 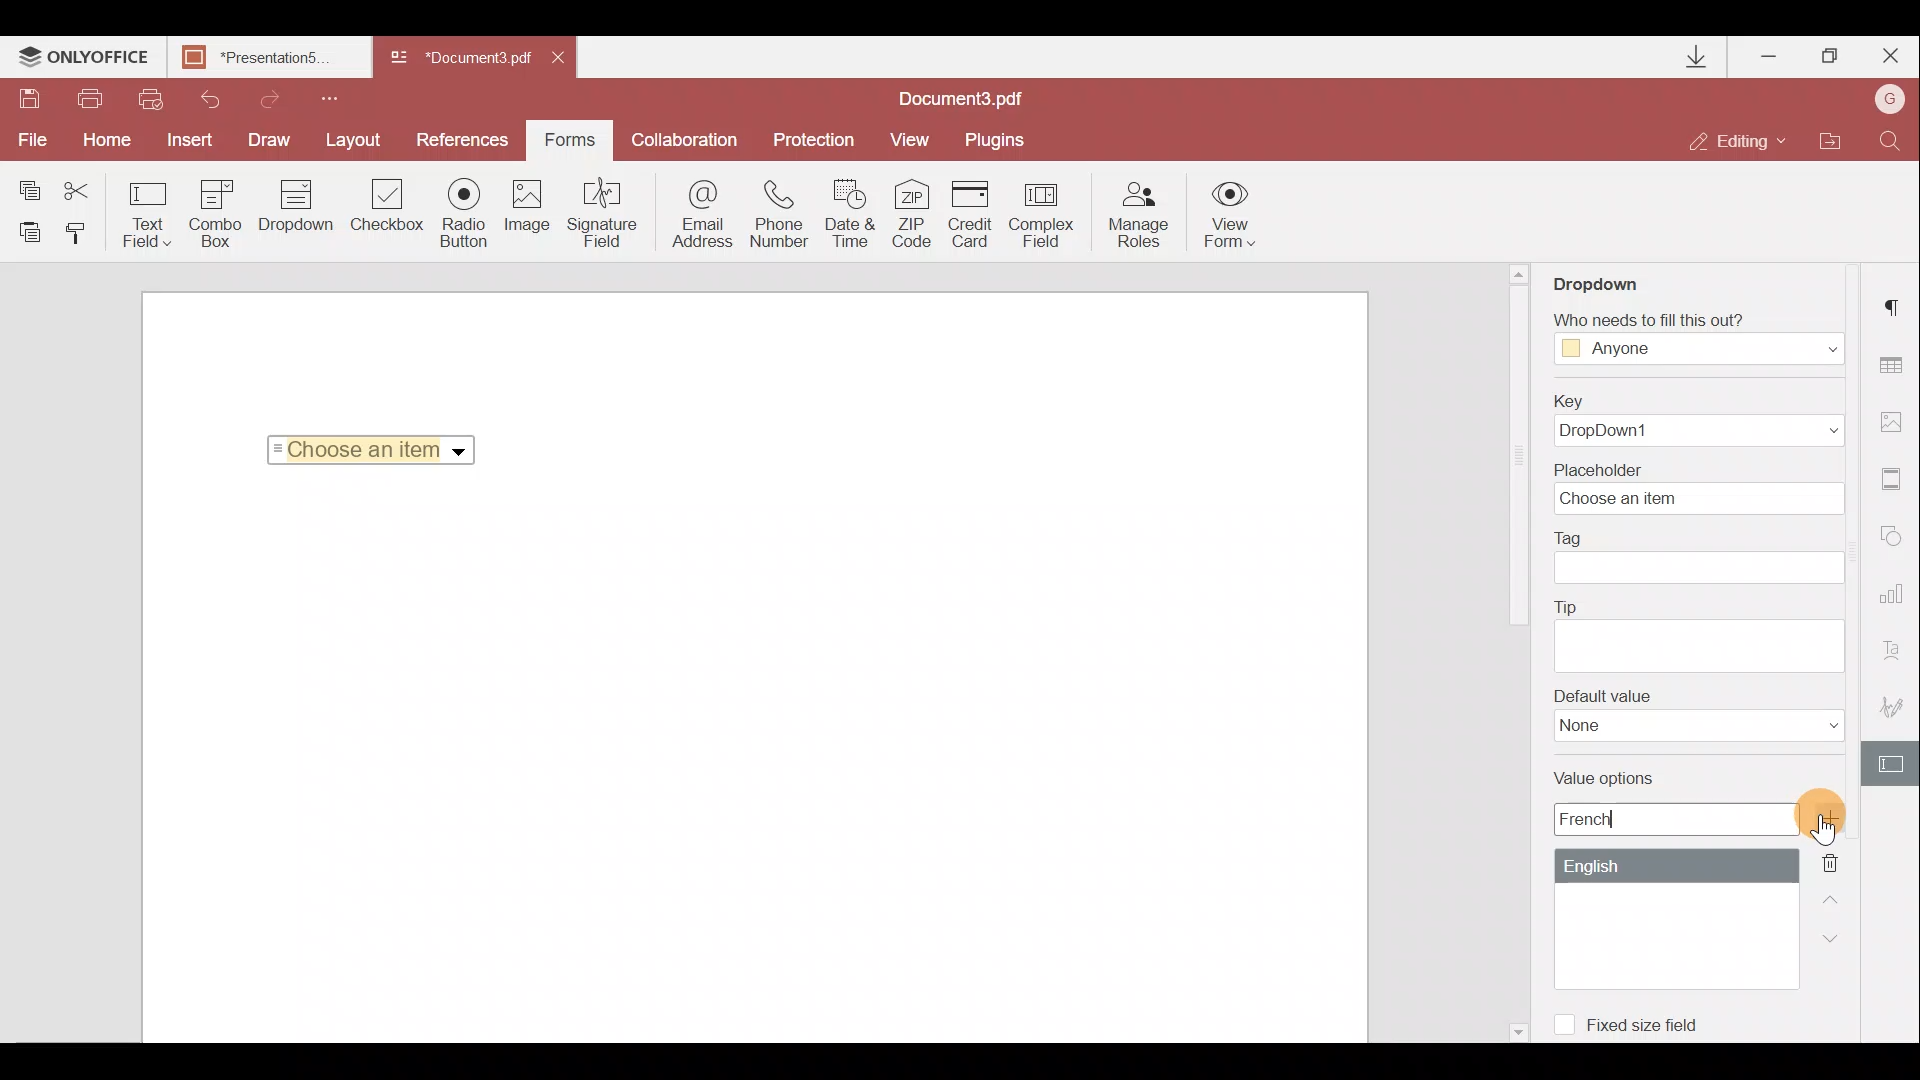 What do you see at coordinates (1698, 332) in the screenshot?
I see `Who needs to fill this out?` at bounding box center [1698, 332].